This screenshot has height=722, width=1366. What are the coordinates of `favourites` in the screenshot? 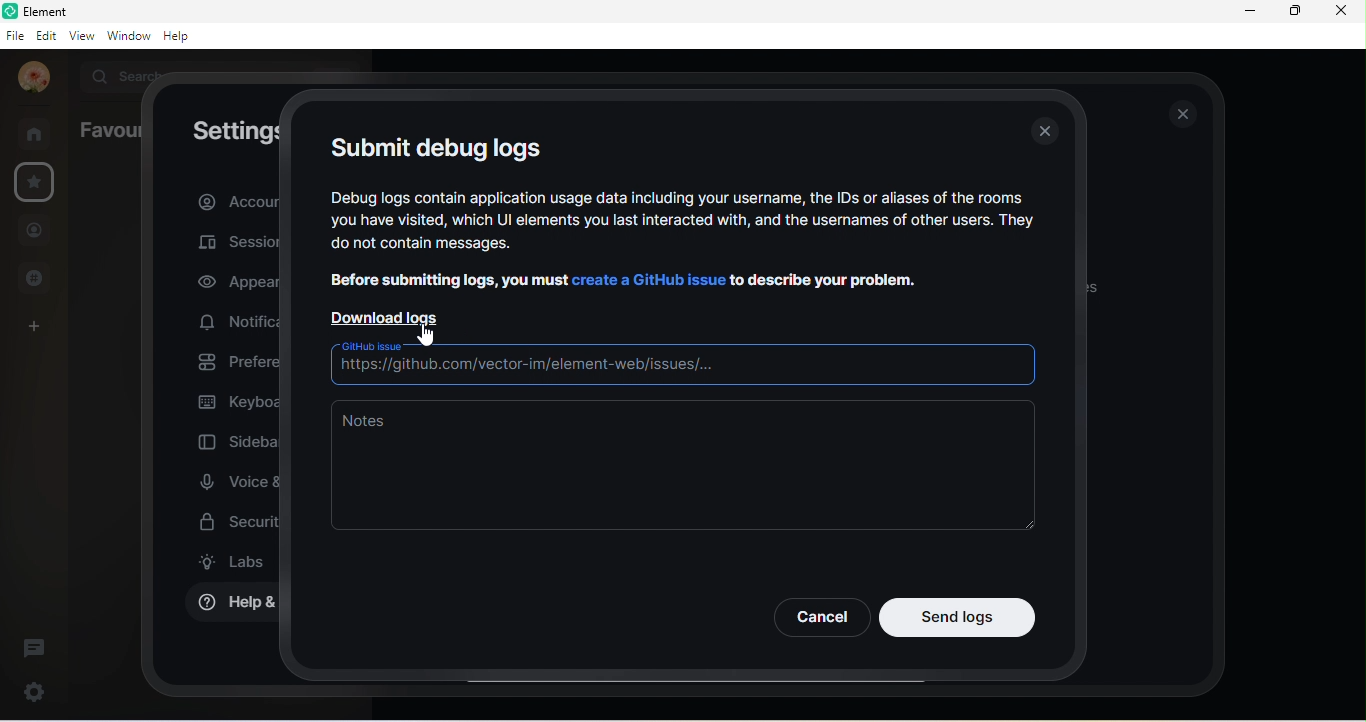 It's located at (40, 184).